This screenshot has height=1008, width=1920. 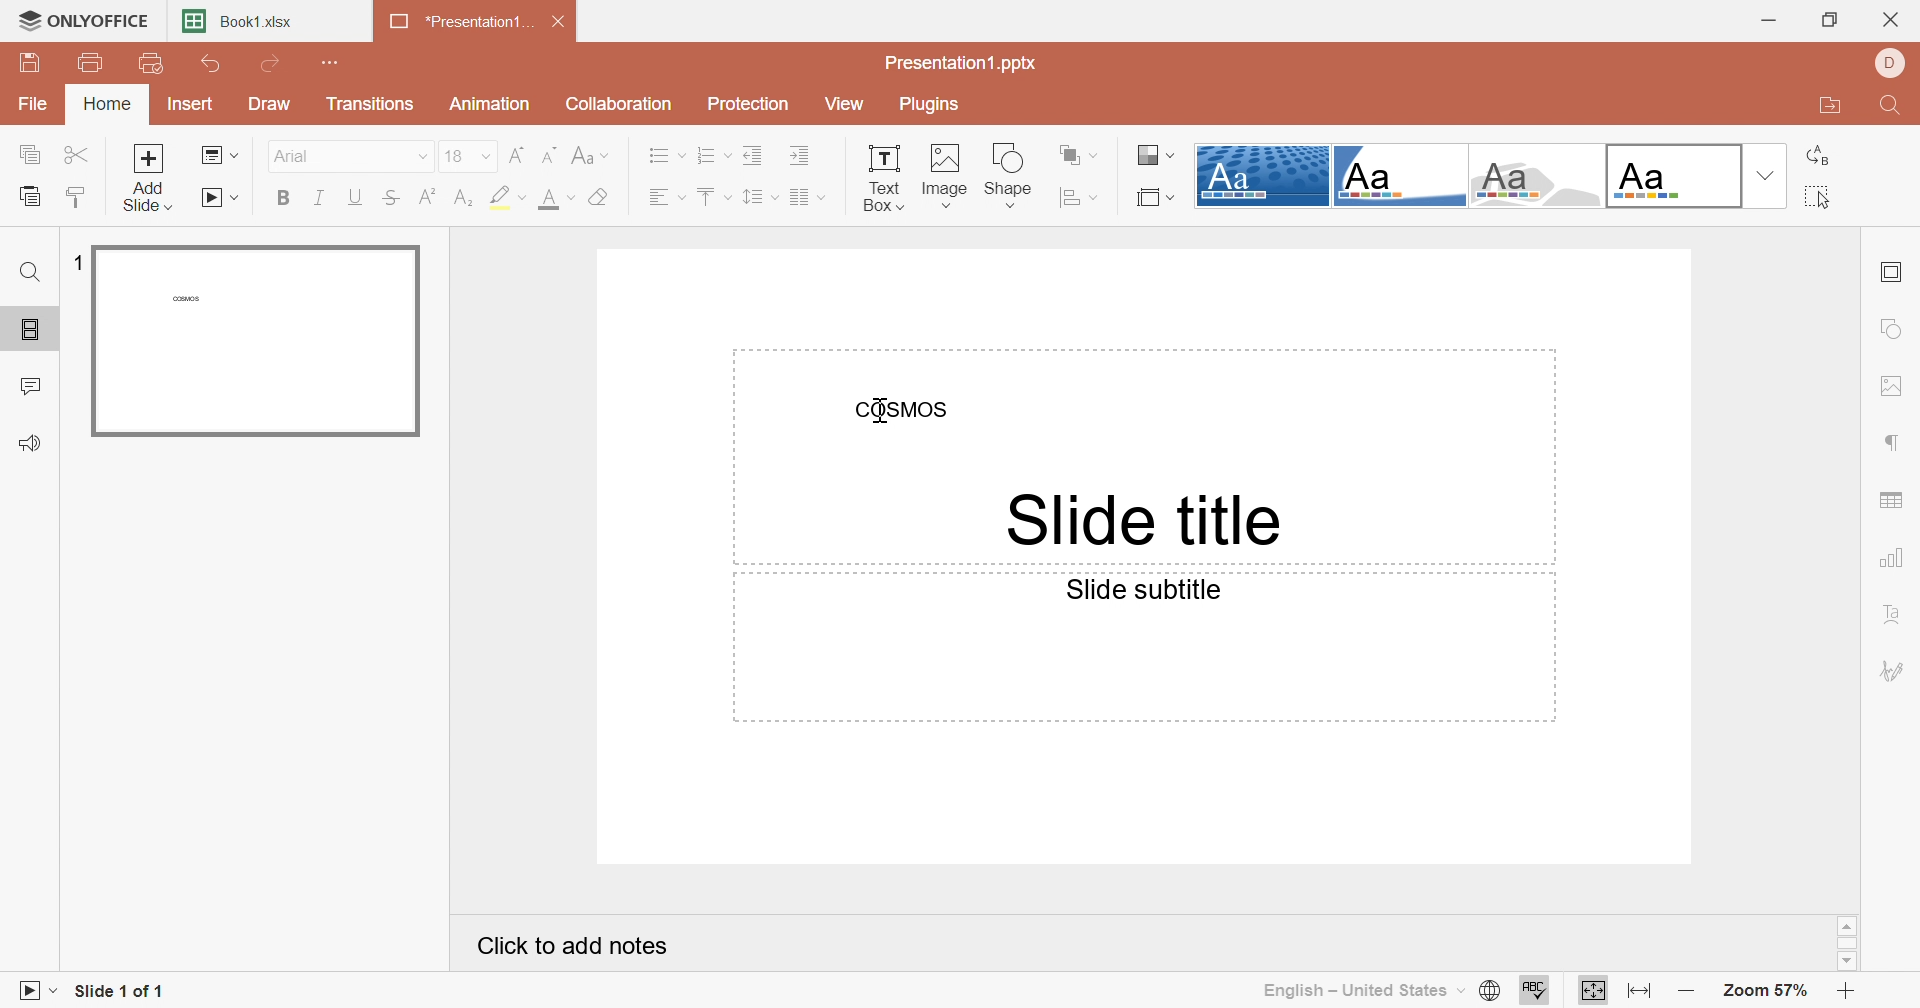 What do you see at coordinates (22, 61) in the screenshot?
I see `Save` at bounding box center [22, 61].